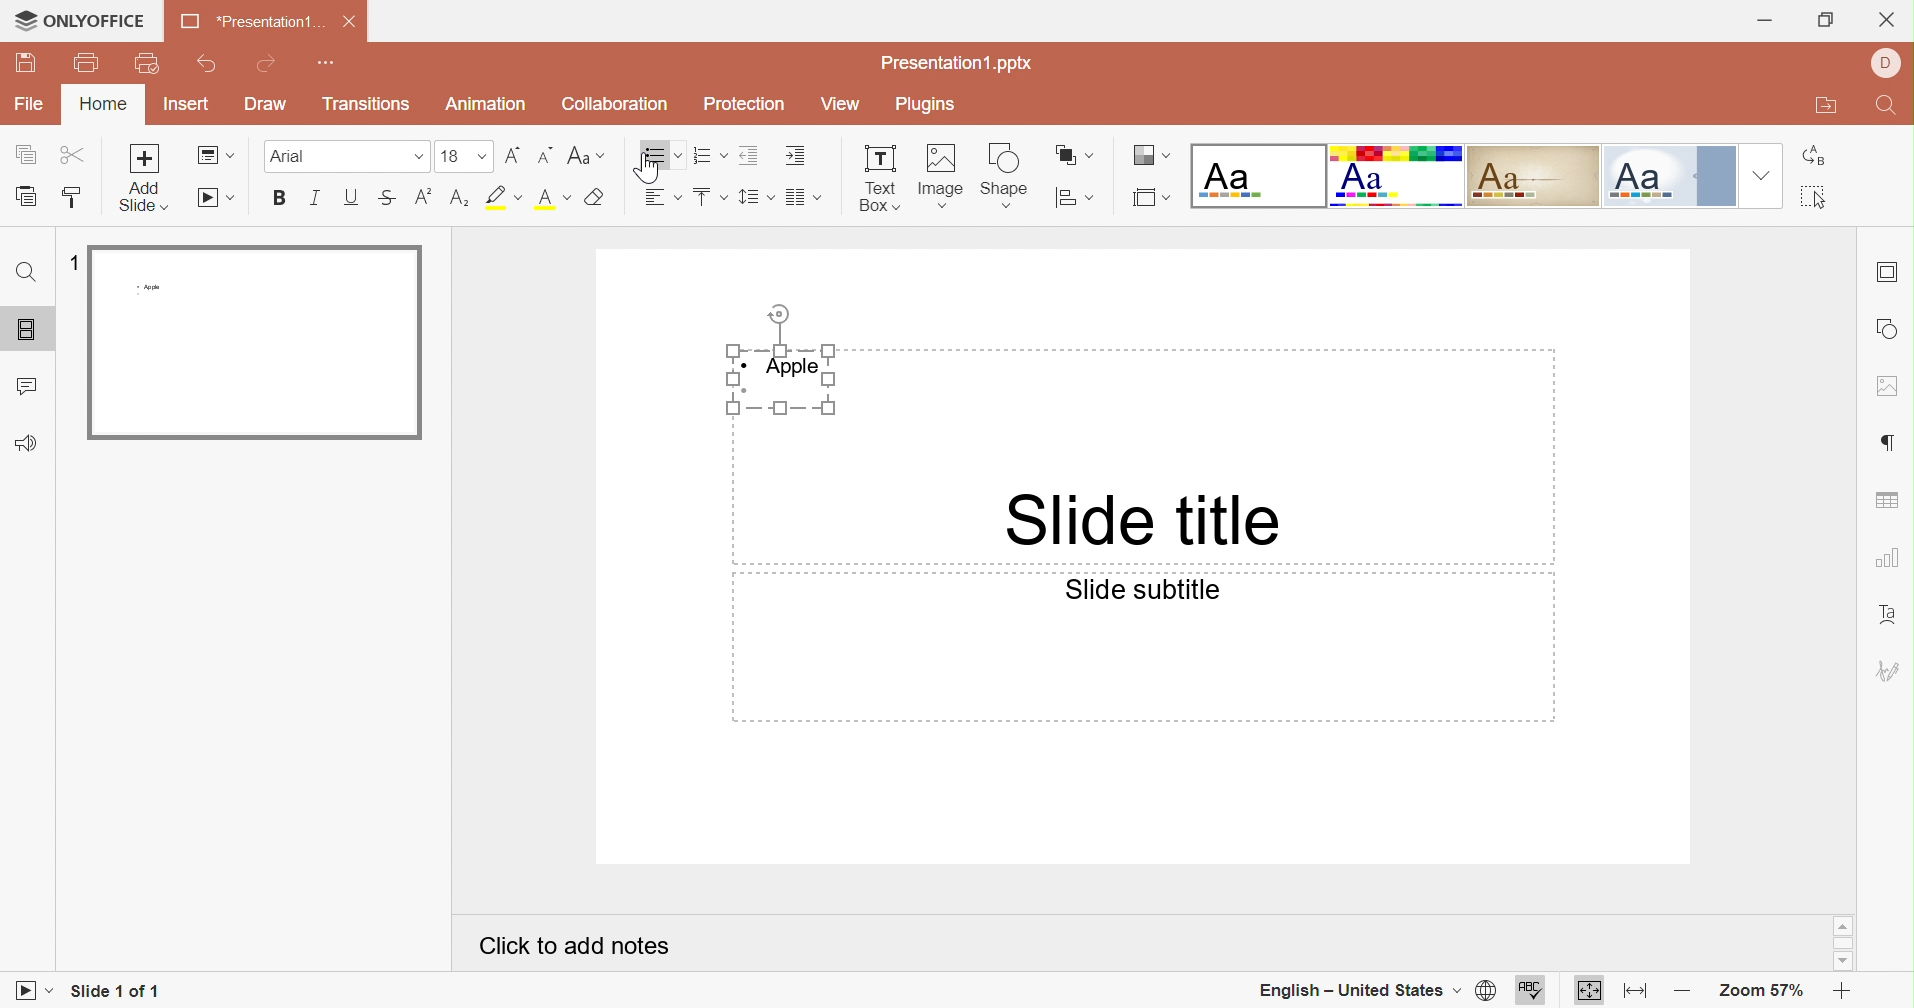 The height and width of the screenshot is (1008, 1914). What do you see at coordinates (1886, 108) in the screenshot?
I see `Find` at bounding box center [1886, 108].